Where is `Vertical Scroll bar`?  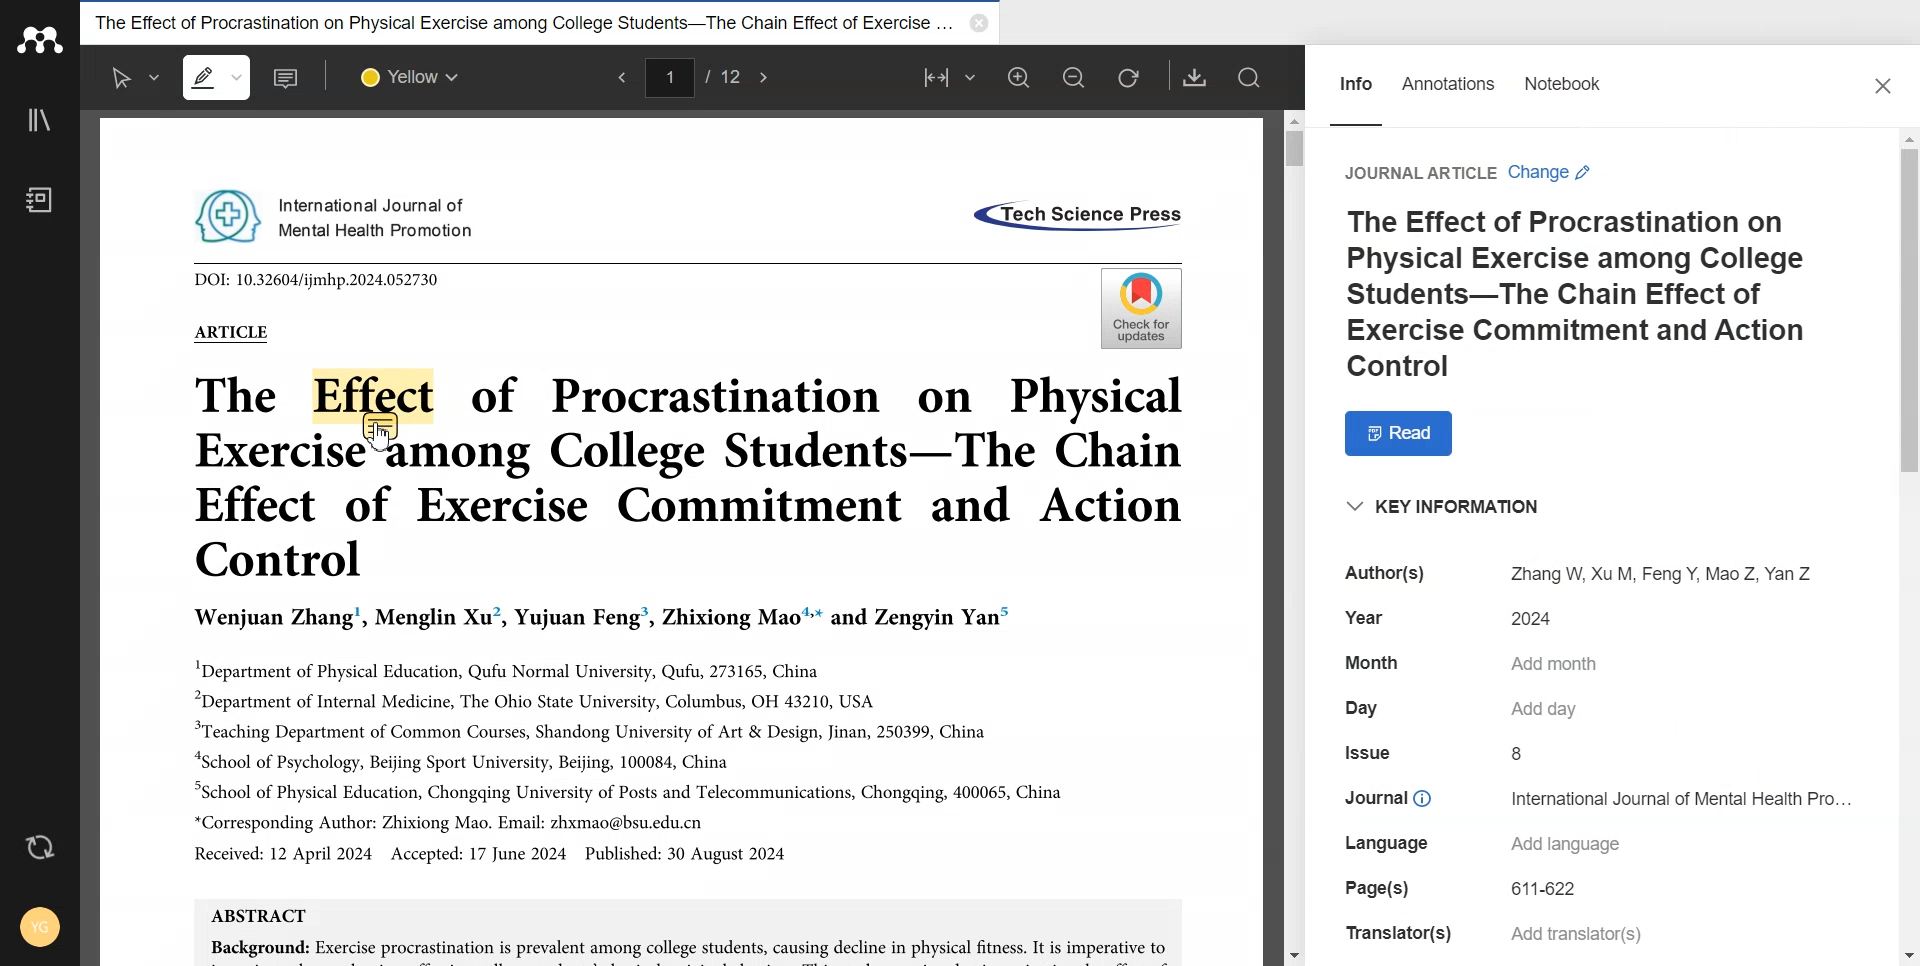 Vertical Scroll bar is located at coordinates (1294, 536).